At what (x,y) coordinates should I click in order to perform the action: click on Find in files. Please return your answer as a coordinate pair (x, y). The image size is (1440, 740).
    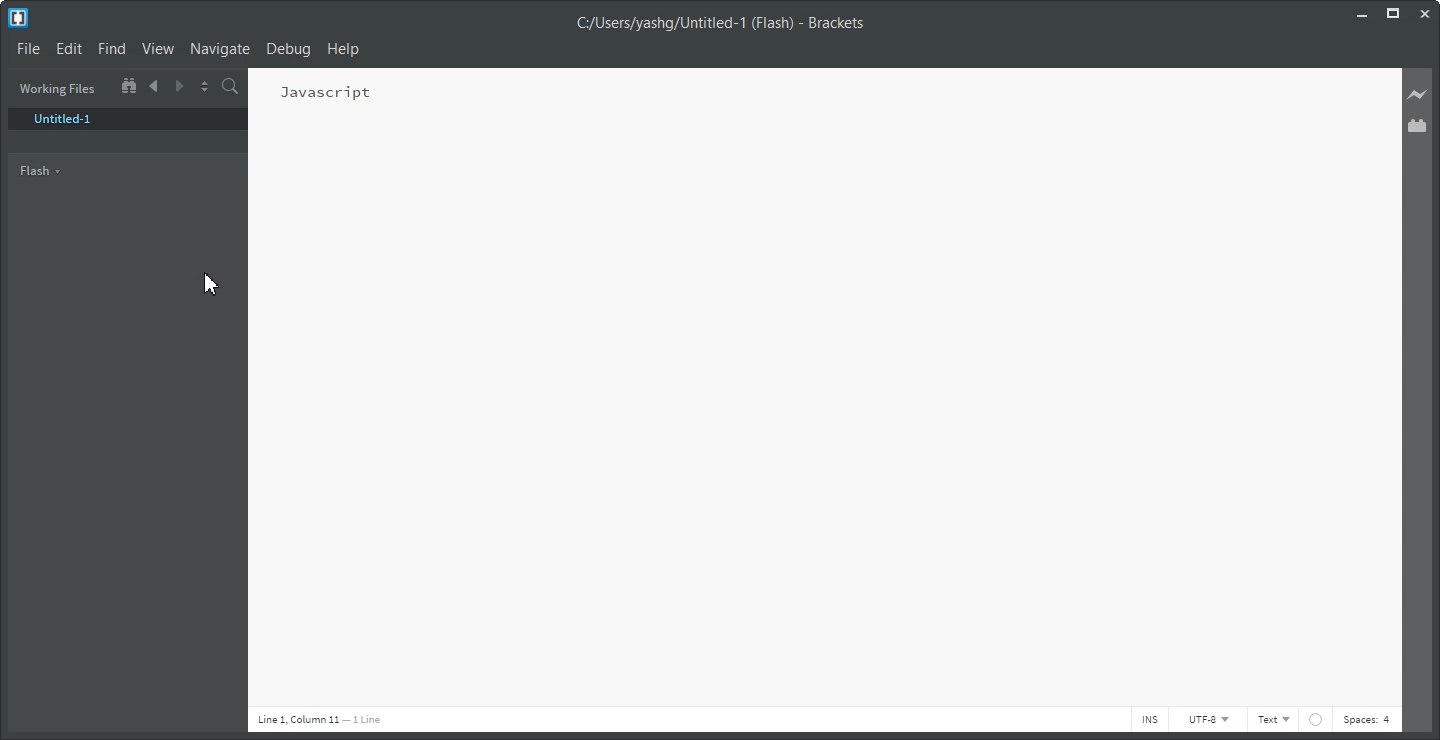
    Looking at the image, I should click on (231, 86).